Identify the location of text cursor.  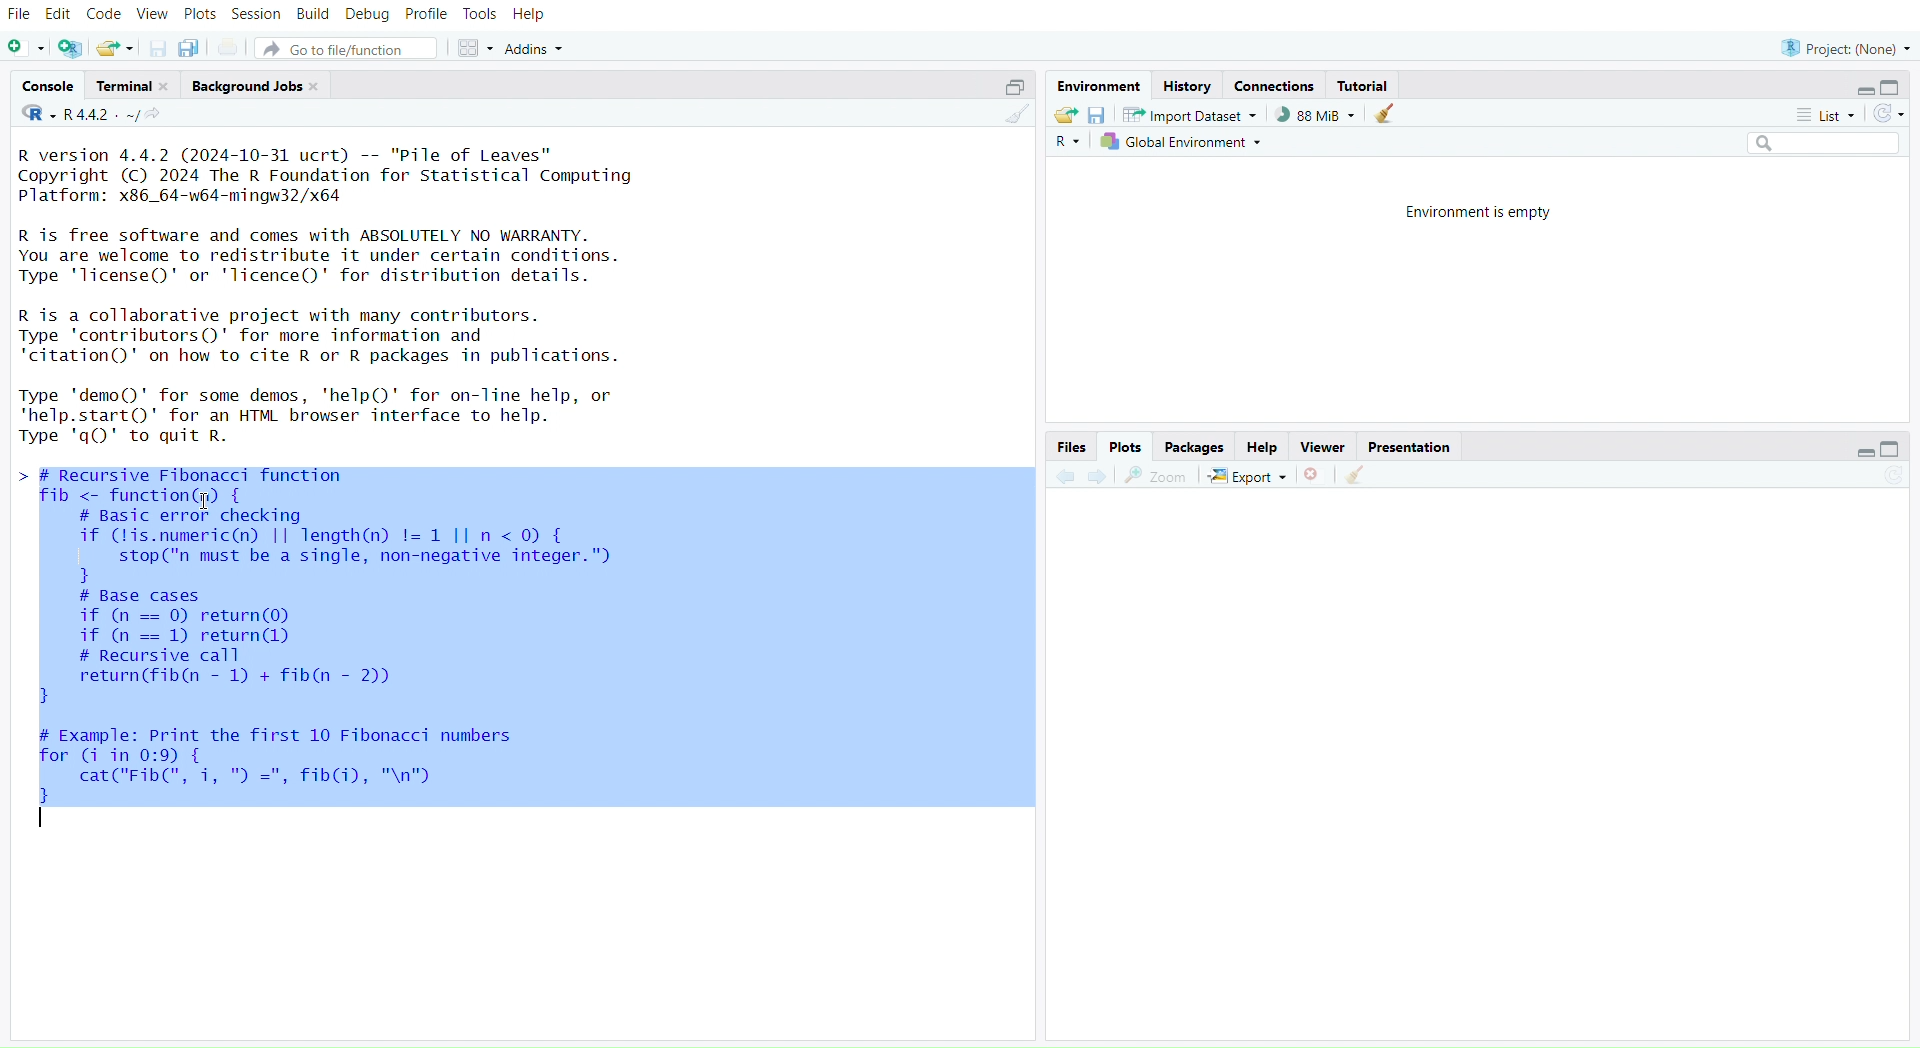
(44, 822).